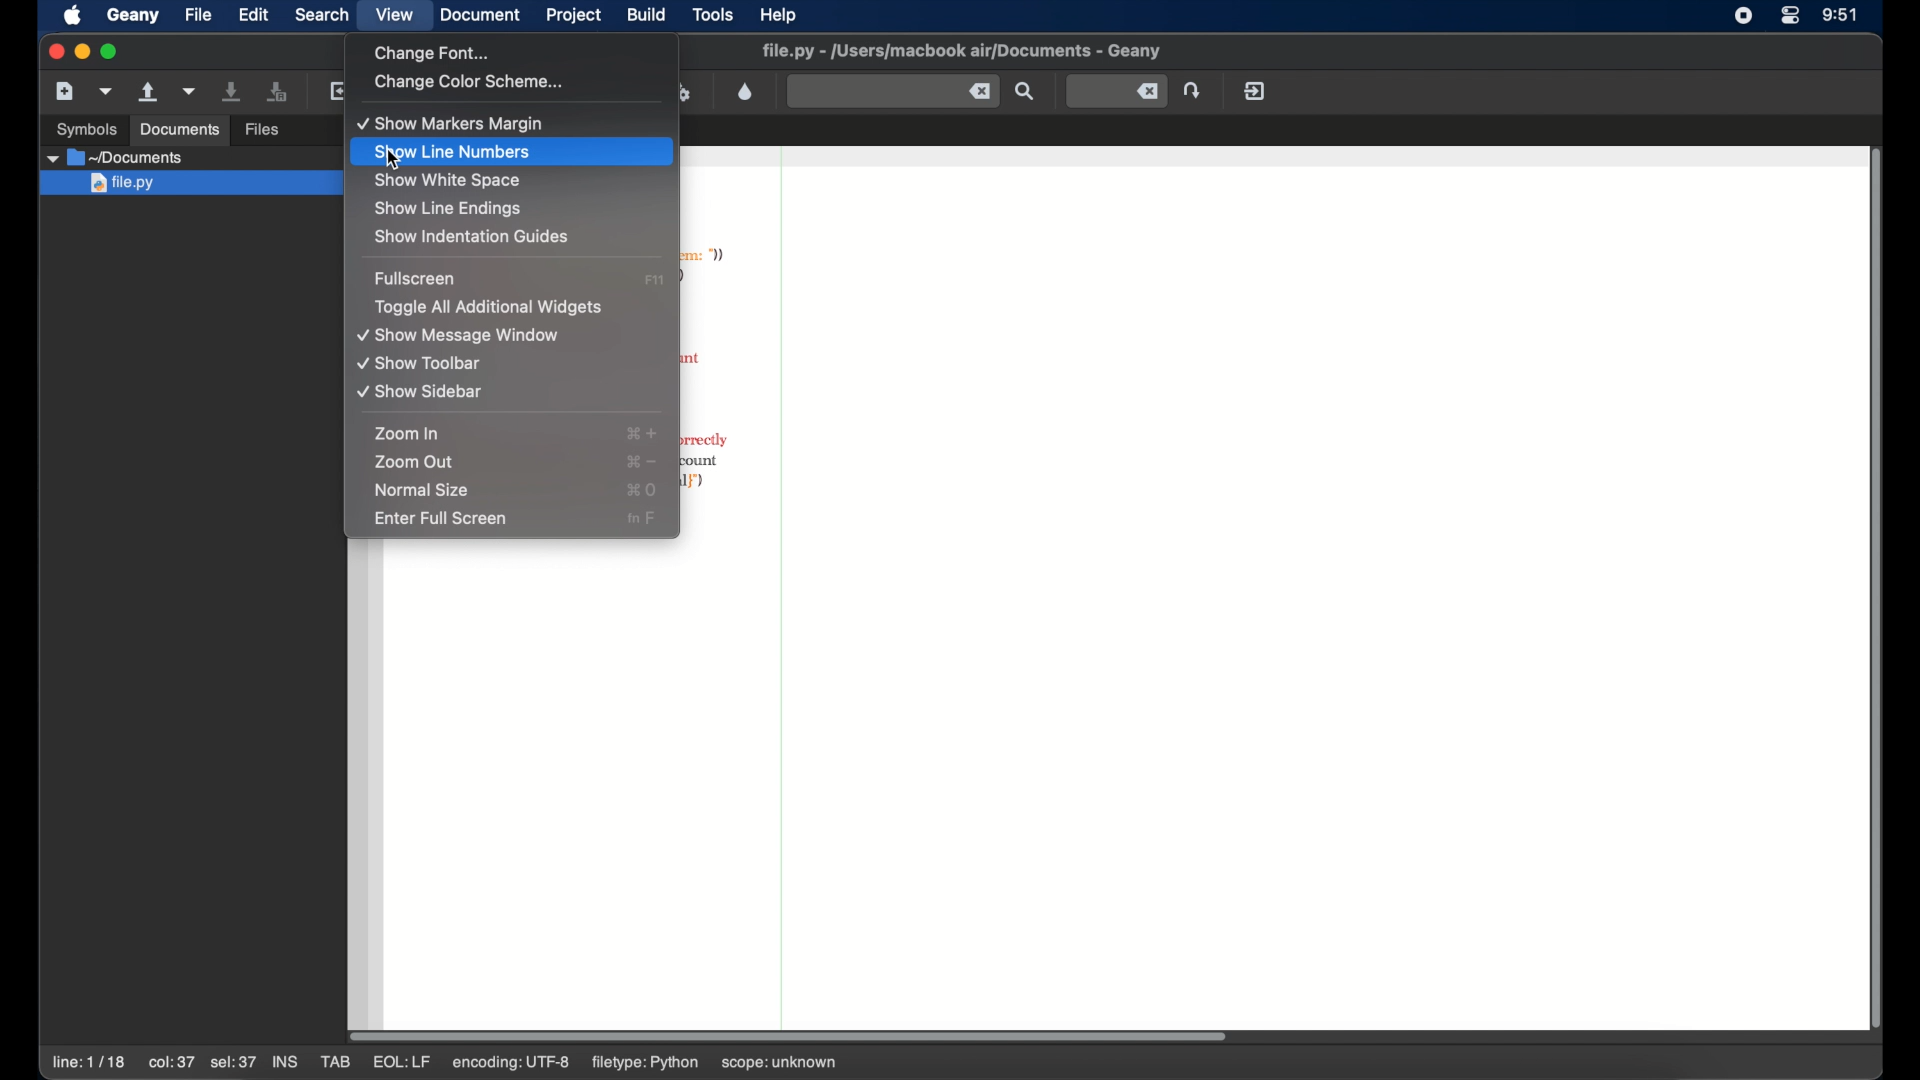  I want to click on col:37, so click(172, 1062).